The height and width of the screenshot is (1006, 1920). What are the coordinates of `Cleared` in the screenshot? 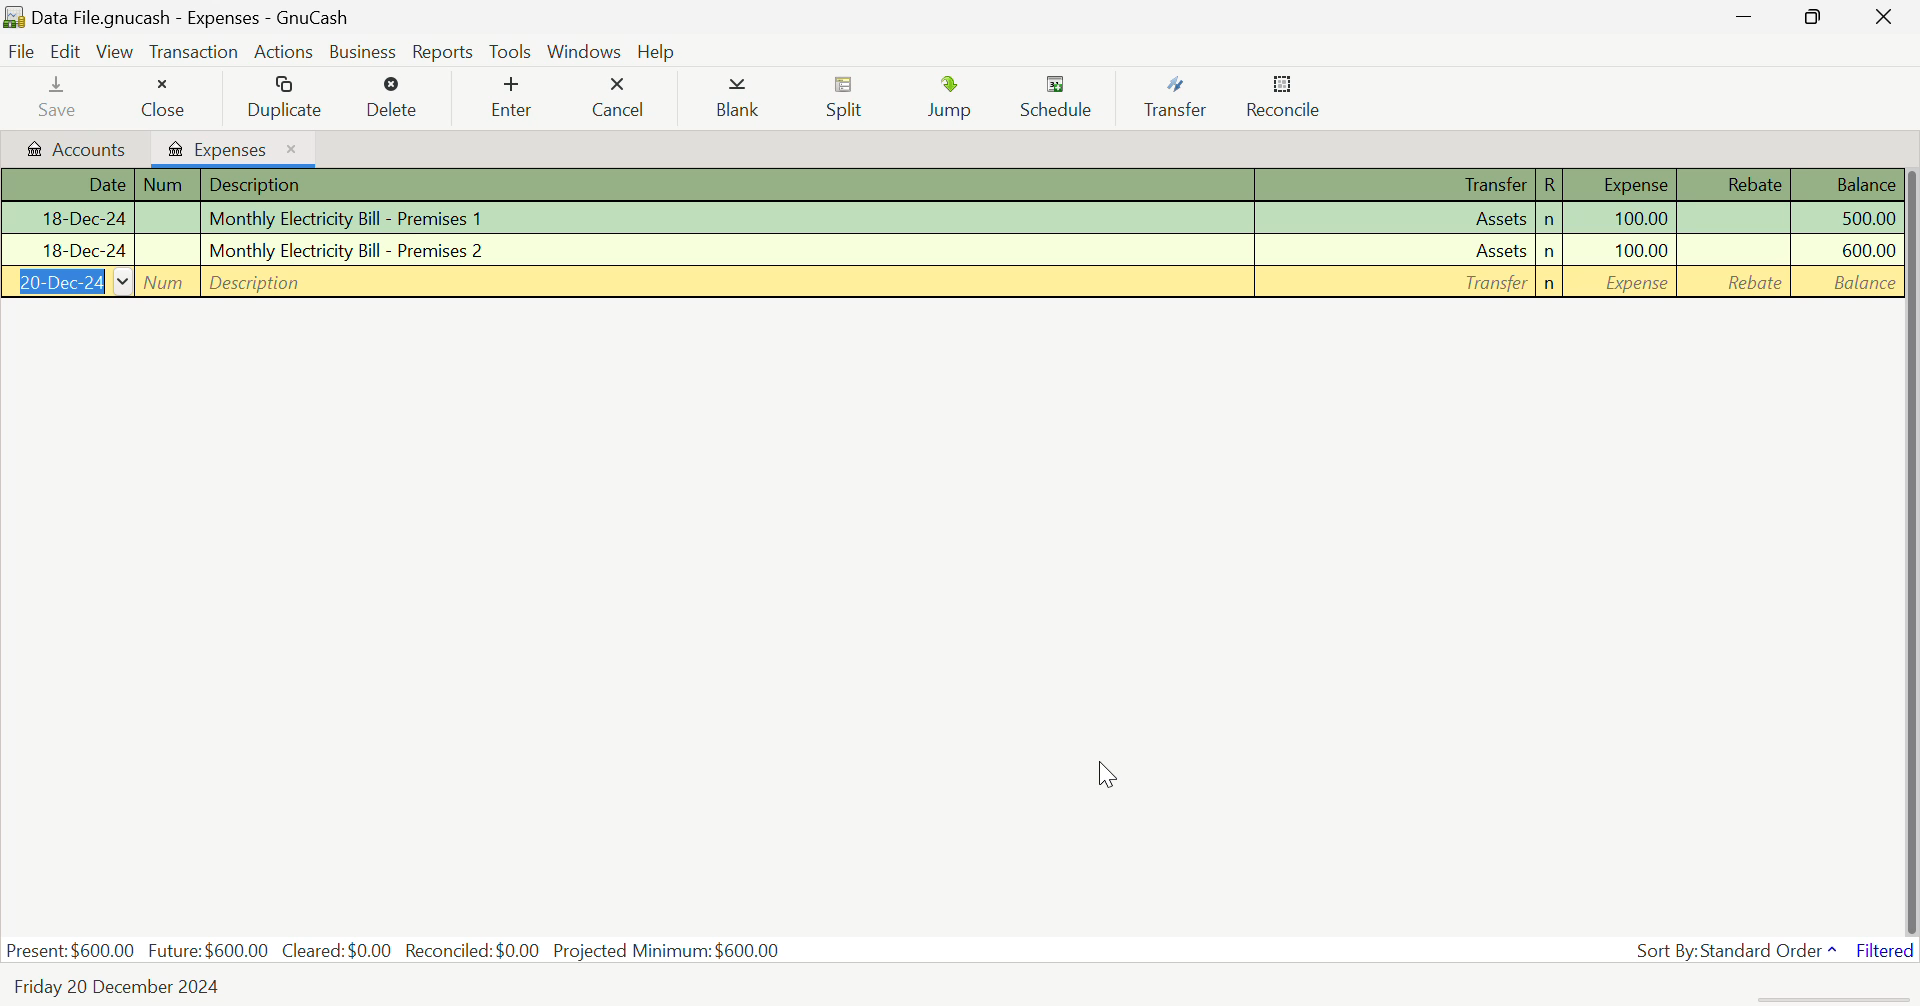 It's located at (337, 951).